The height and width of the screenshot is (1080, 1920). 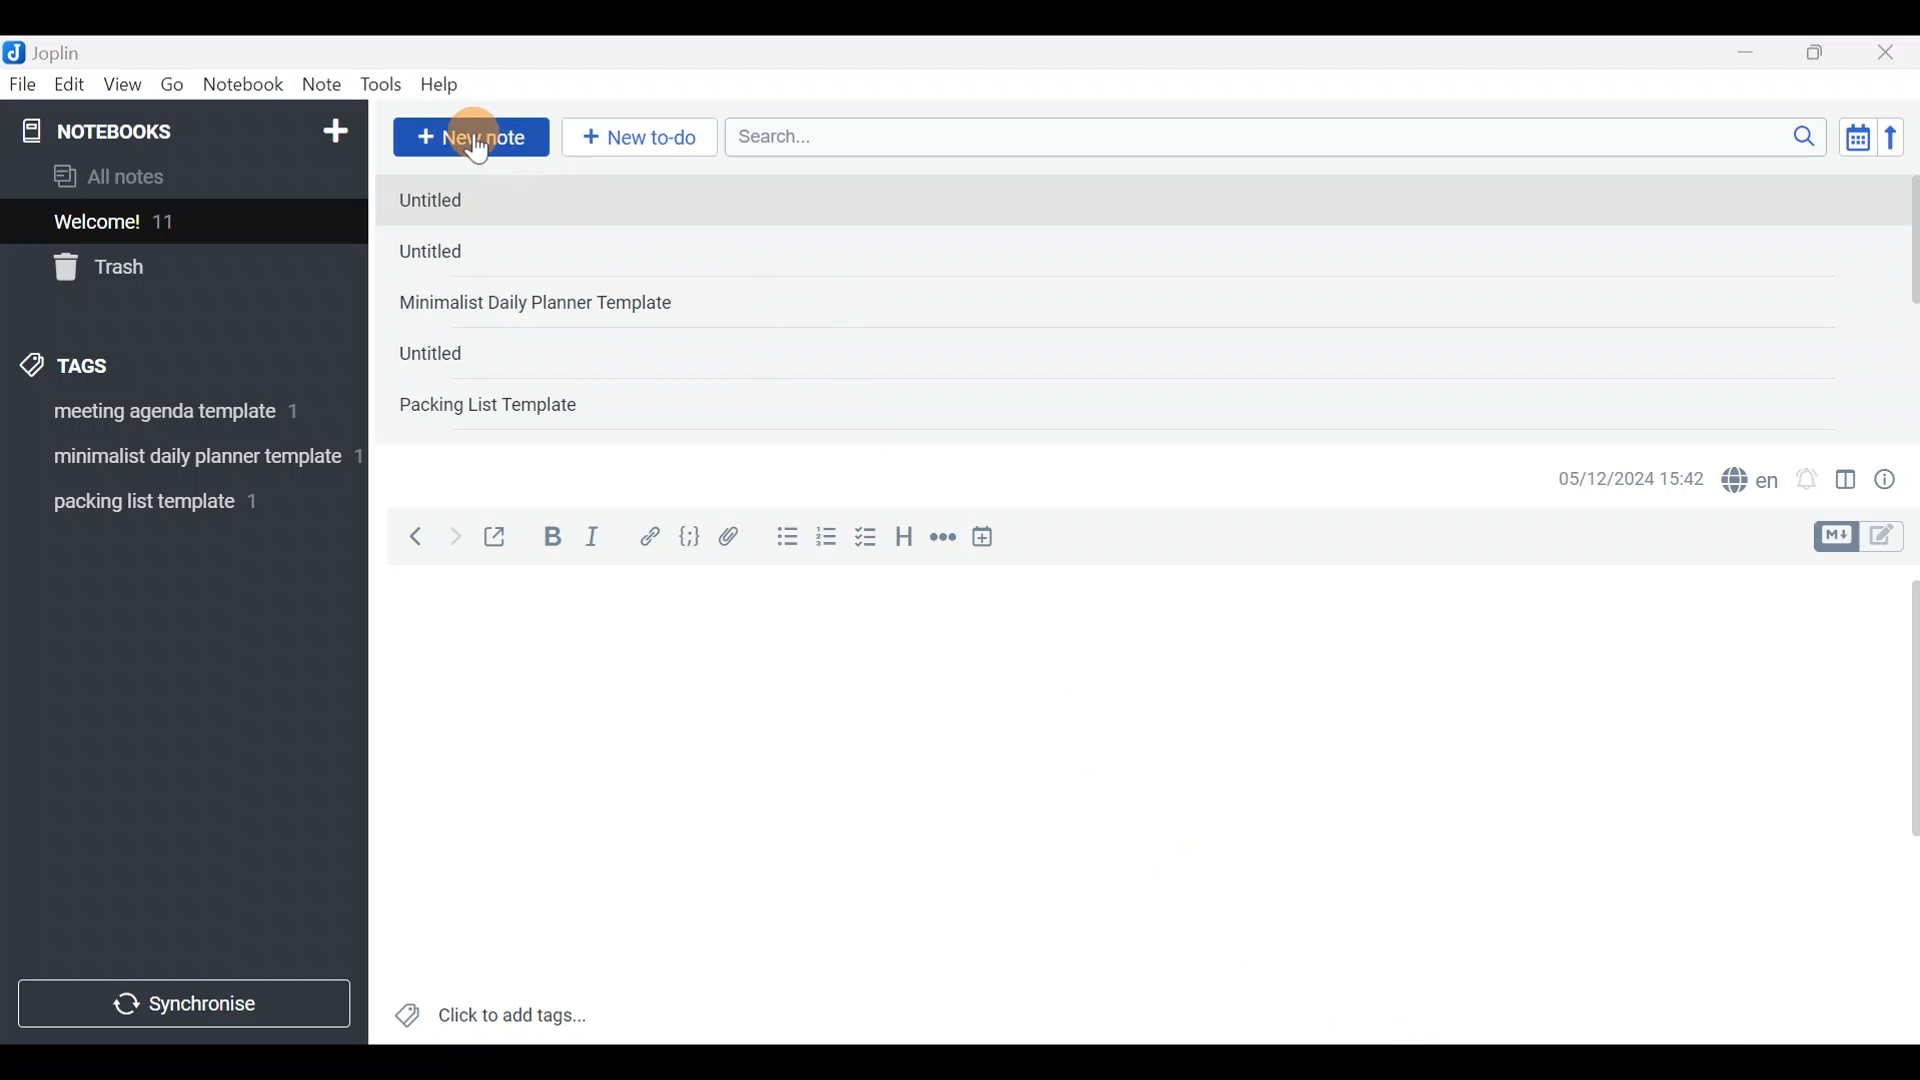 I want to click on Scroll bar, so click(x=1908, y=302).